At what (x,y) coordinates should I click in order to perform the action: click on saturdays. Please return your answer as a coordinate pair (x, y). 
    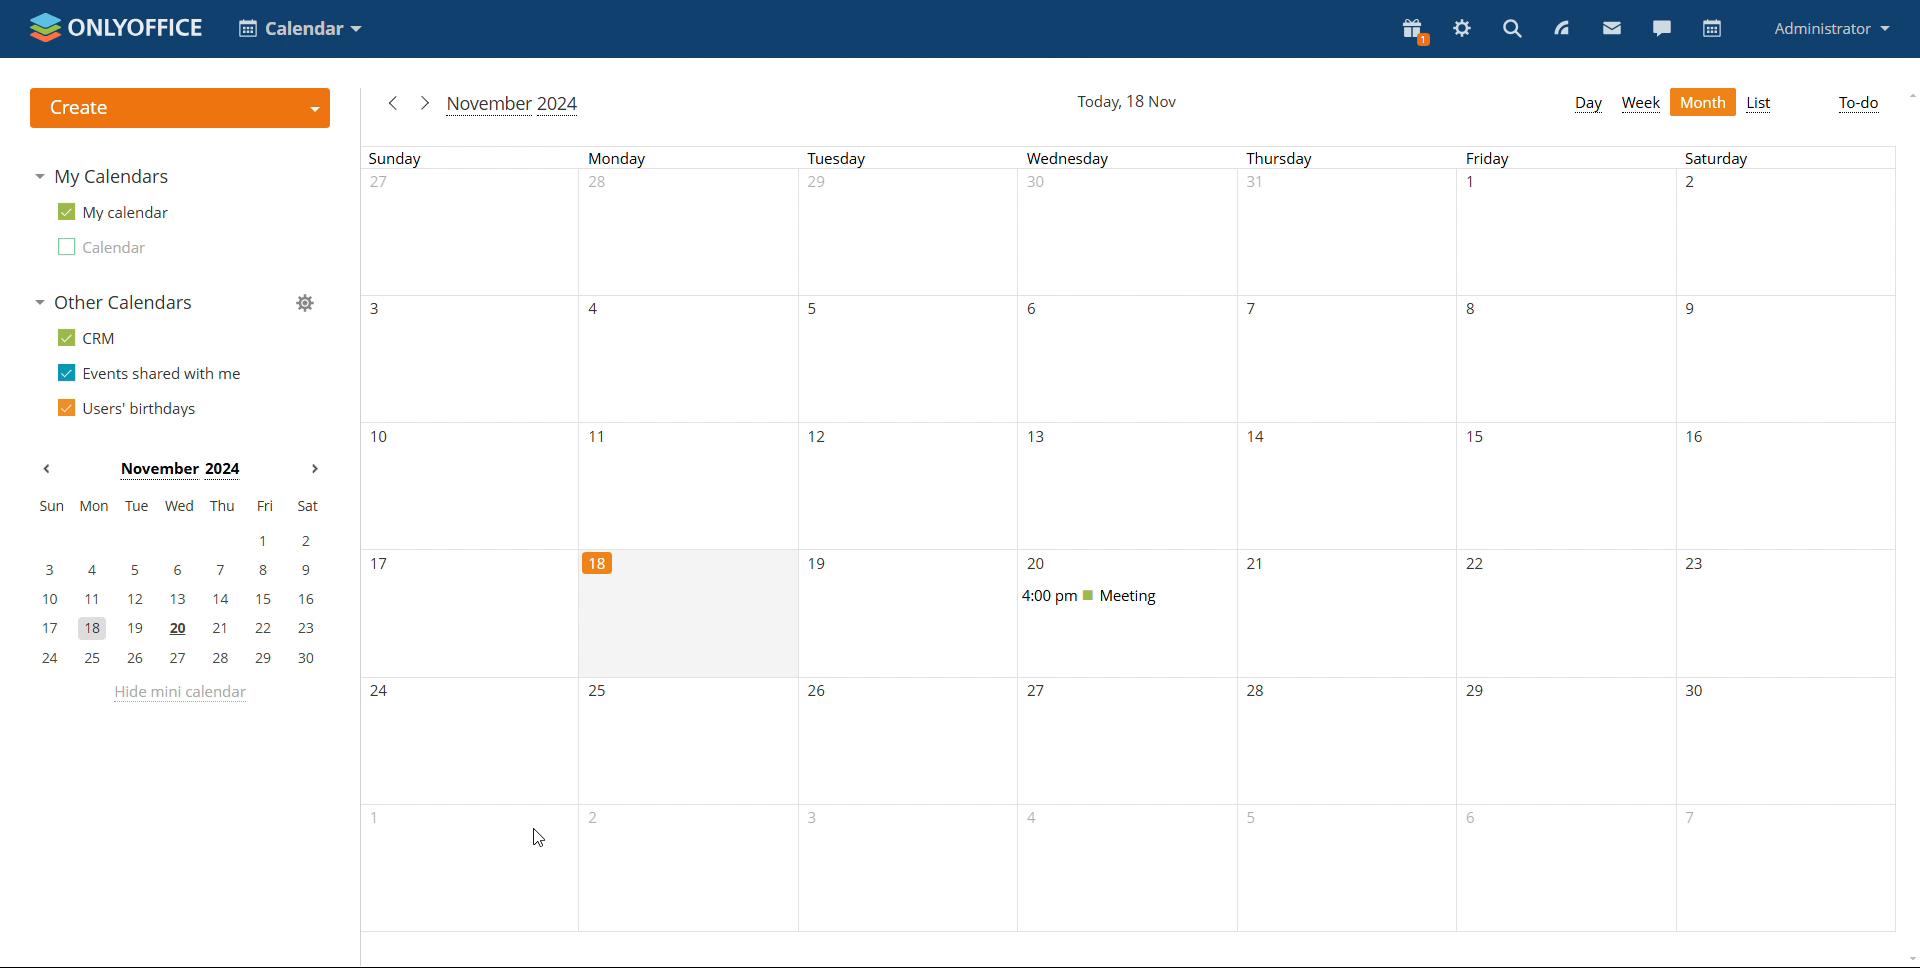
    Looking at the image, I should click on (1786, 538).